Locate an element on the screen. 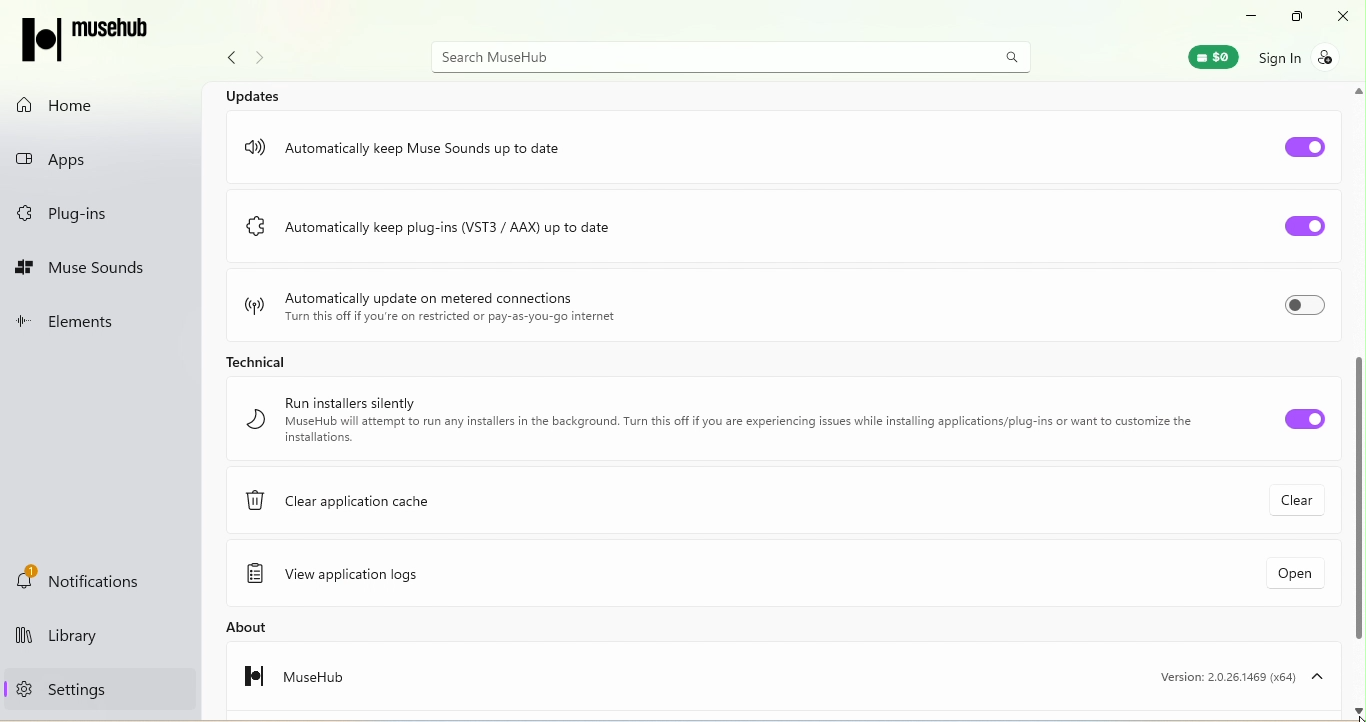 Image resolution: width=1366 pixels, height=722 pixels. Toggle button is located at coordinates (1289, 418).